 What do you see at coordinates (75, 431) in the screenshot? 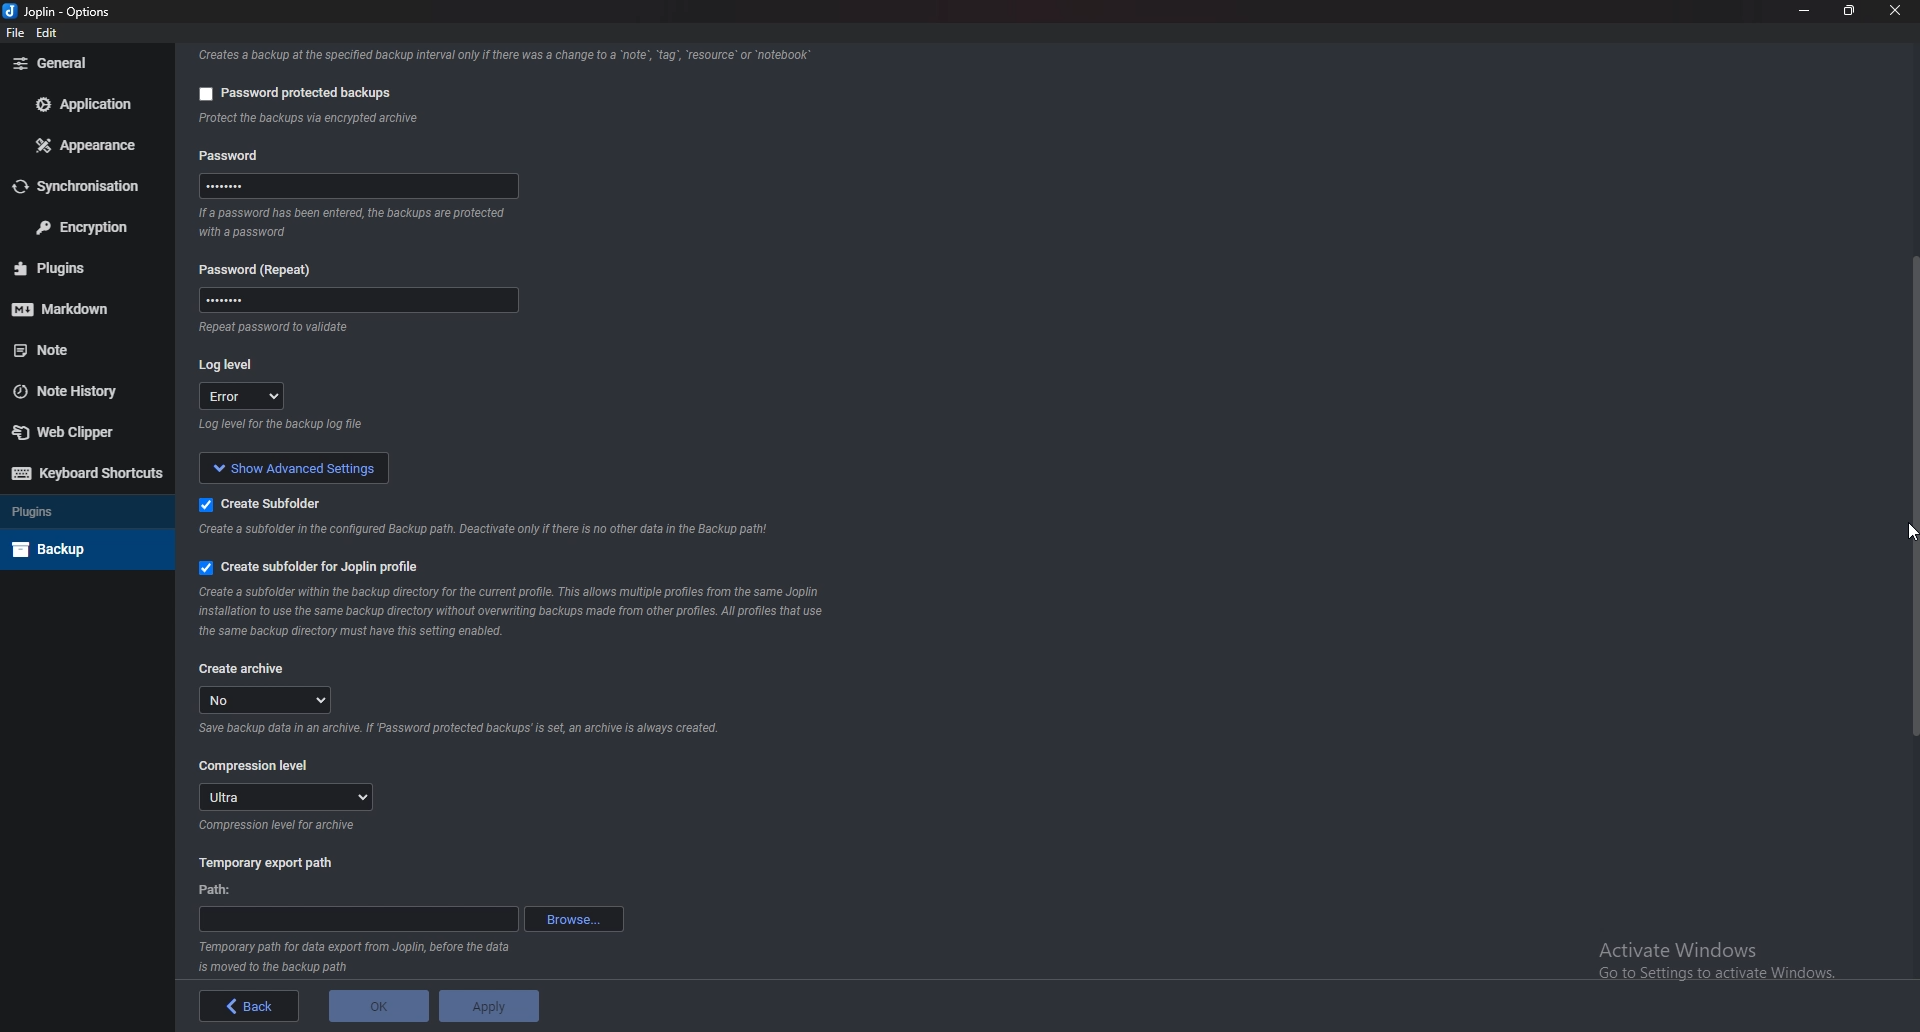
I see `Web clipper` at bounding box center [75, 431].